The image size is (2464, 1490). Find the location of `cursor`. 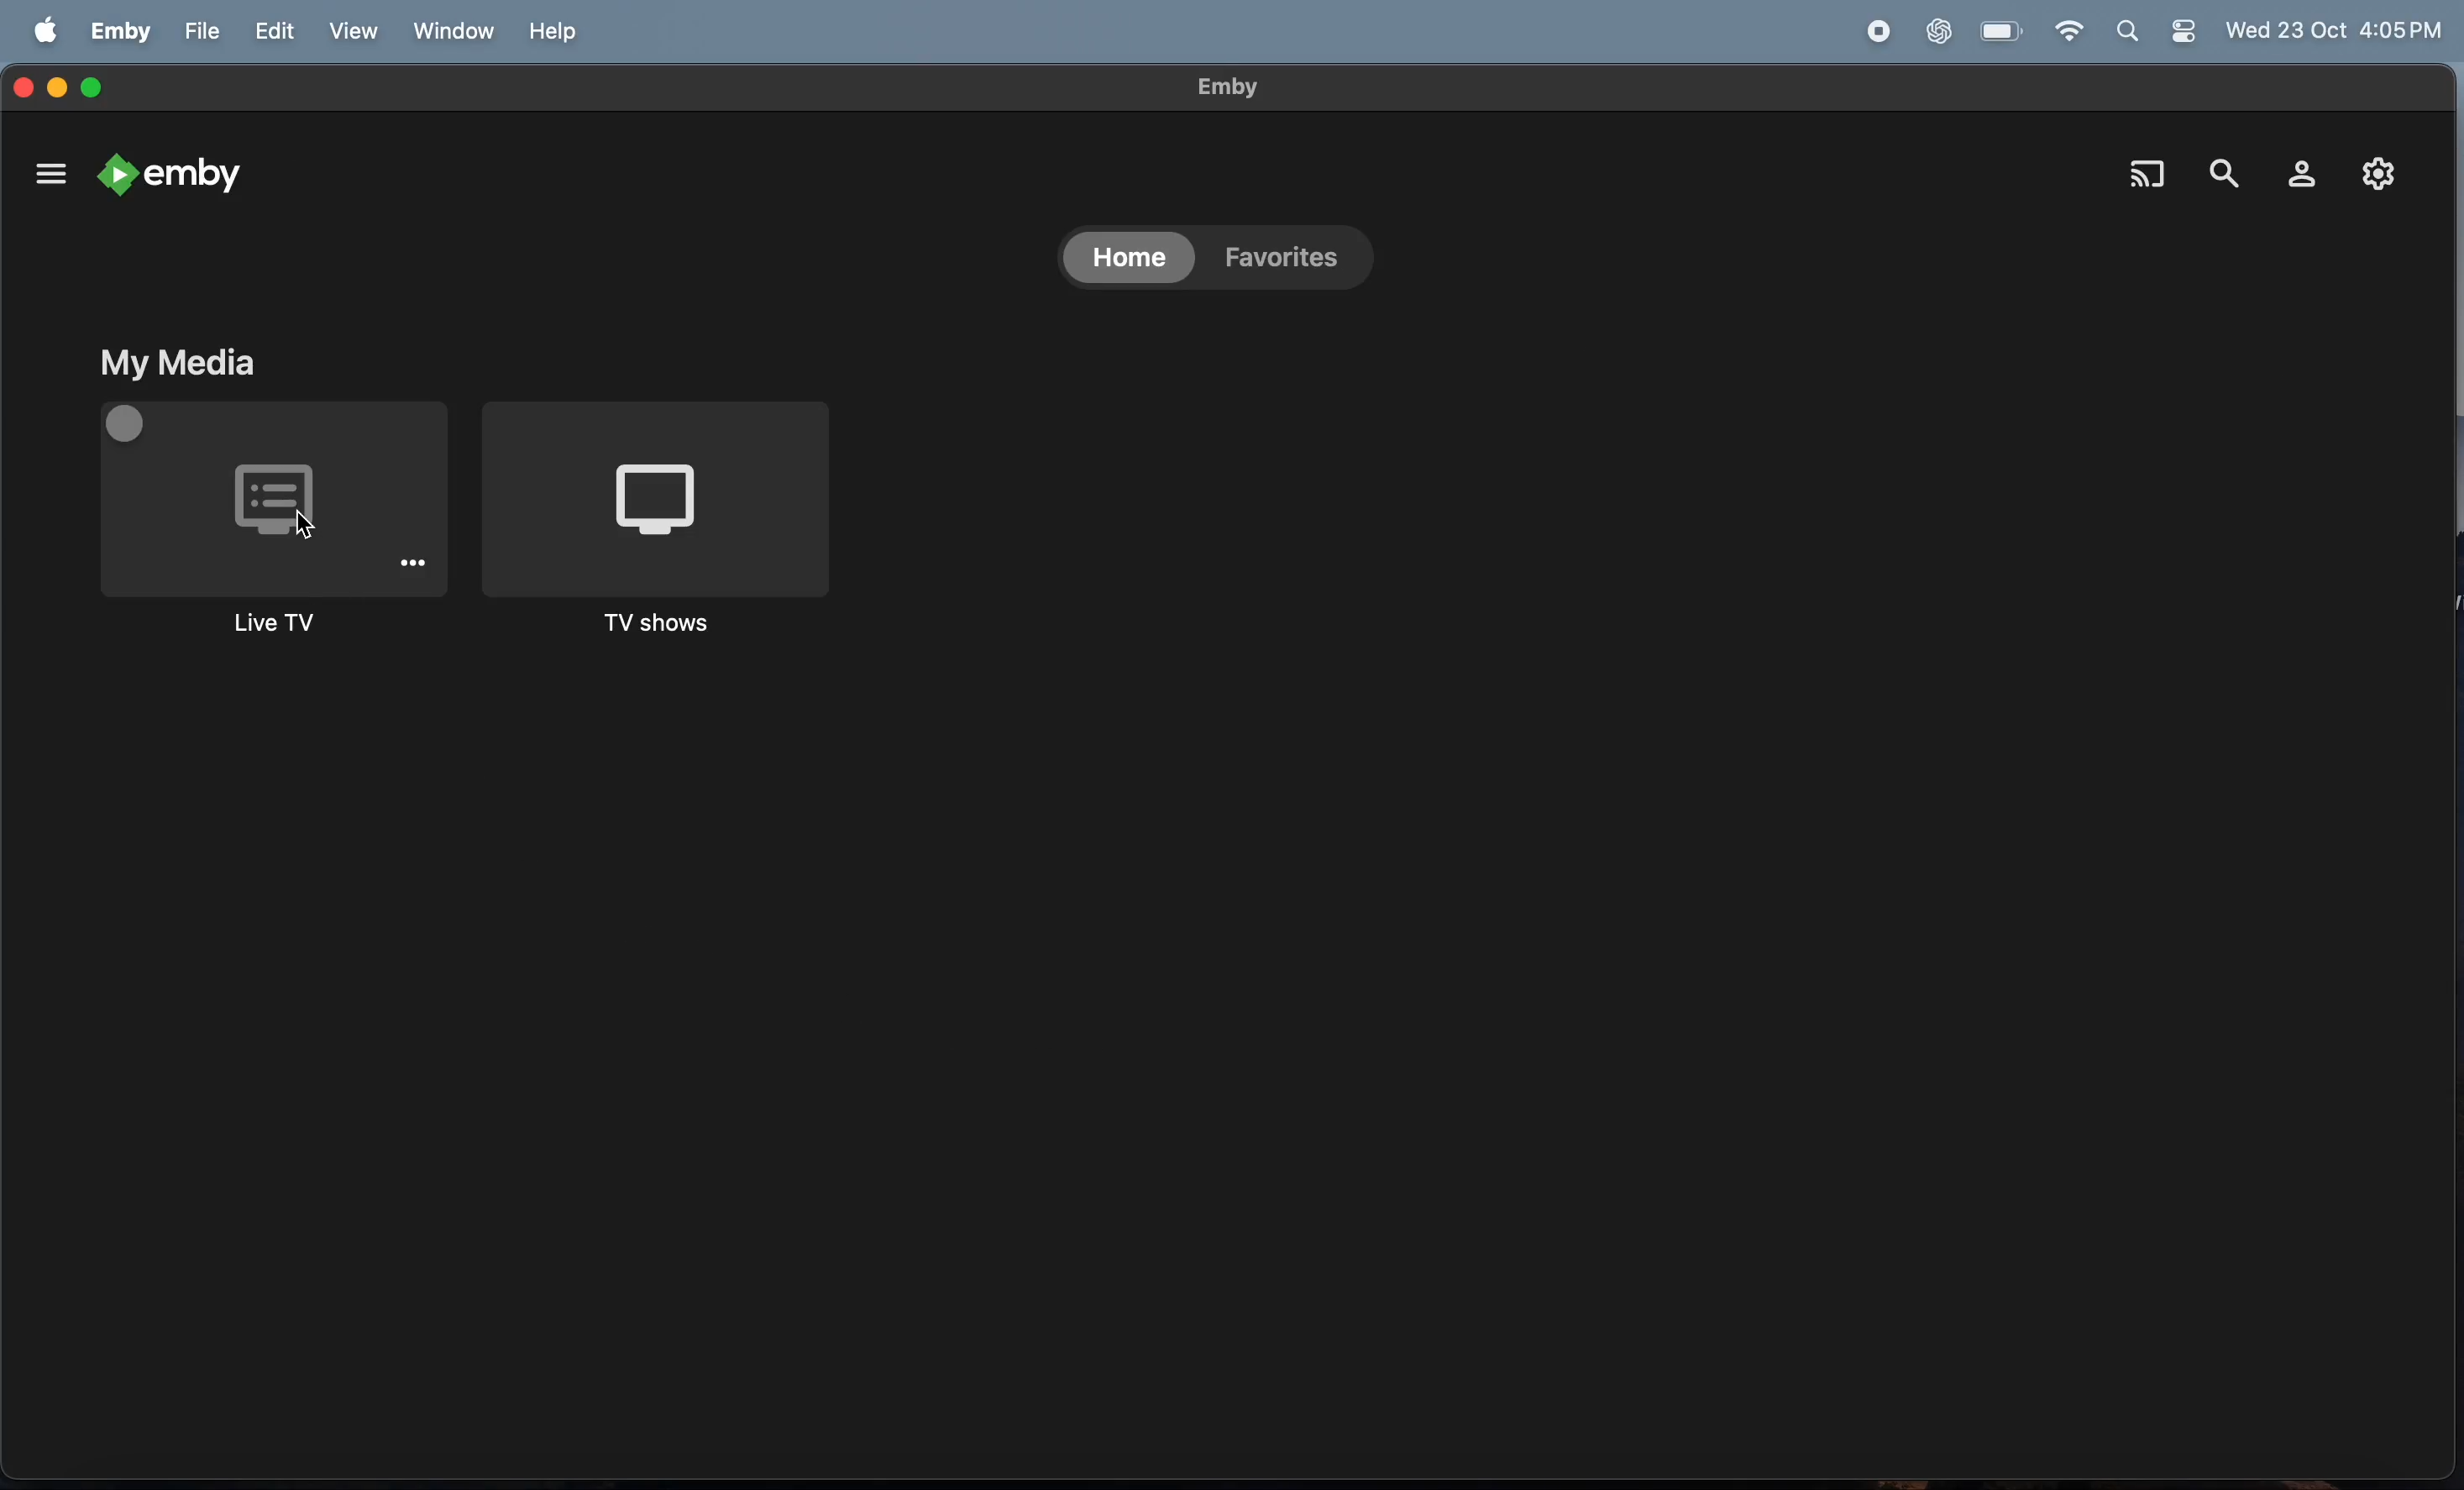

cursor is located at coordinates (304, 520).